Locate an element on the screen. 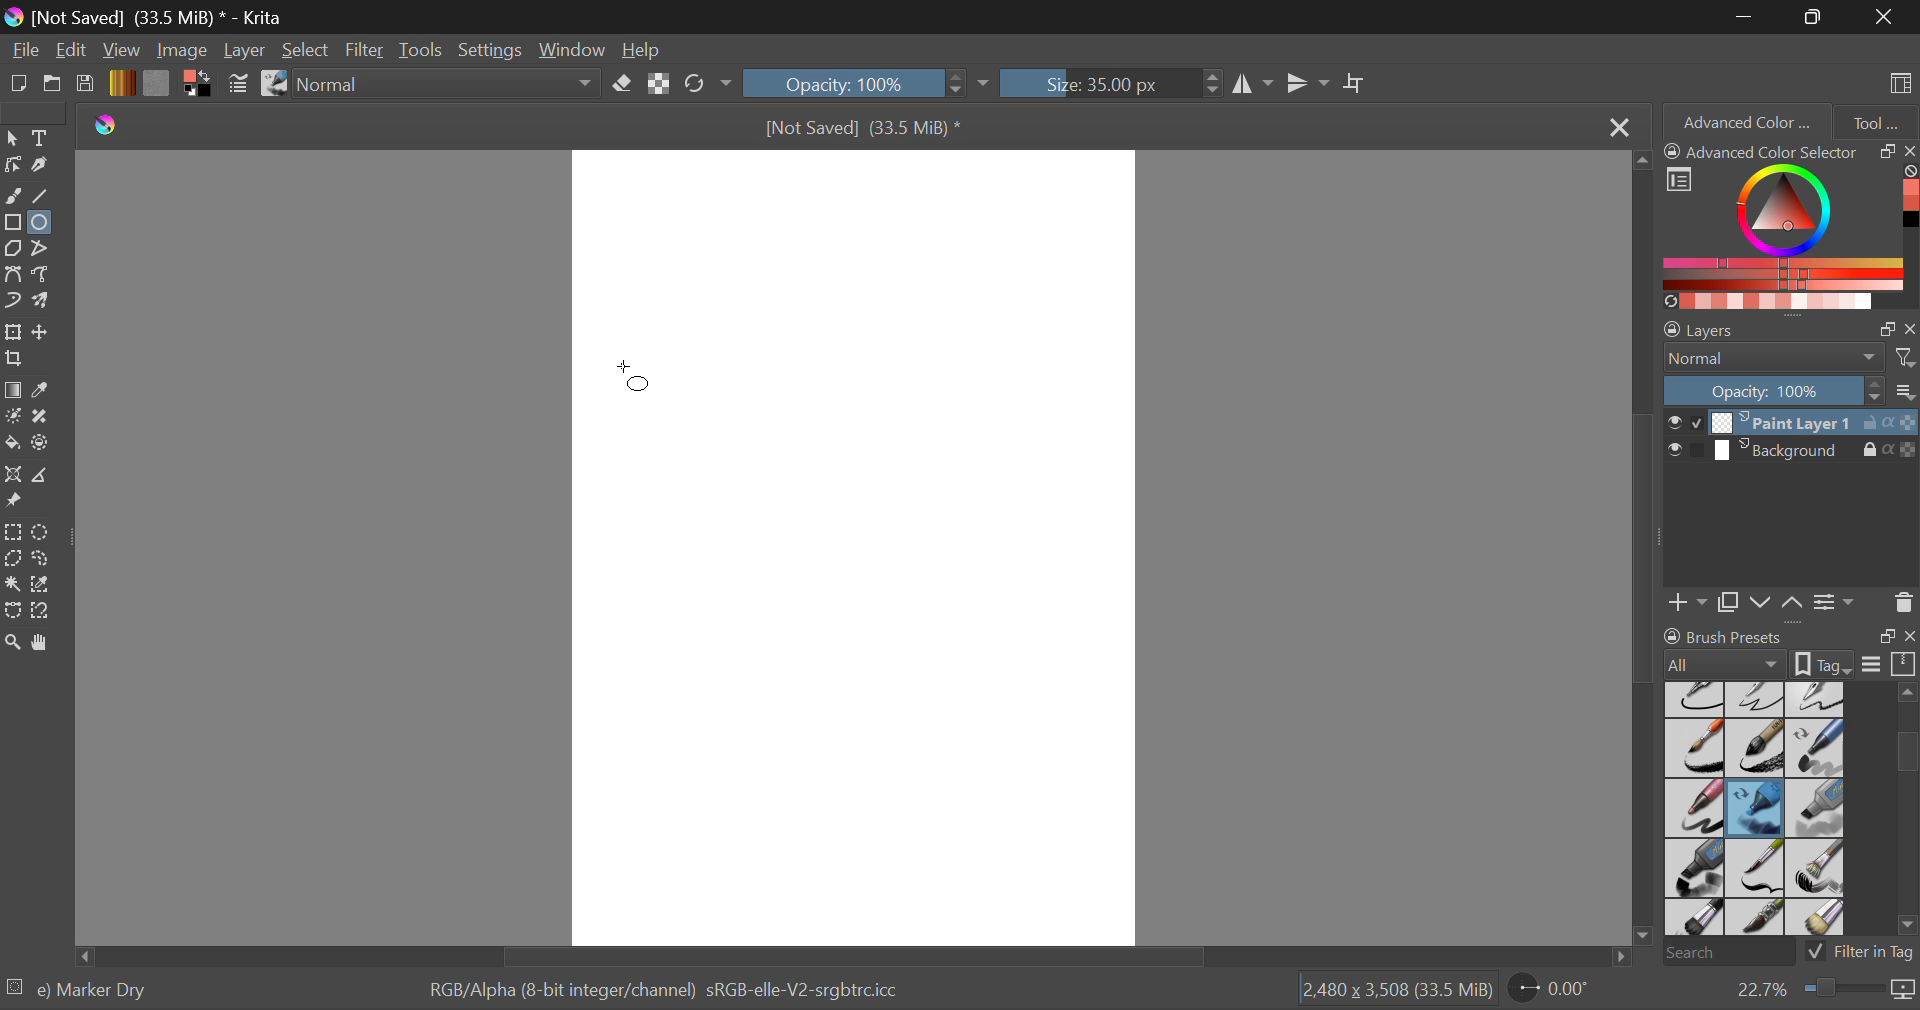 Image resolution: width=1920 pixels, height=1010 pixels. Freehand is located at coordinates (14, 196).